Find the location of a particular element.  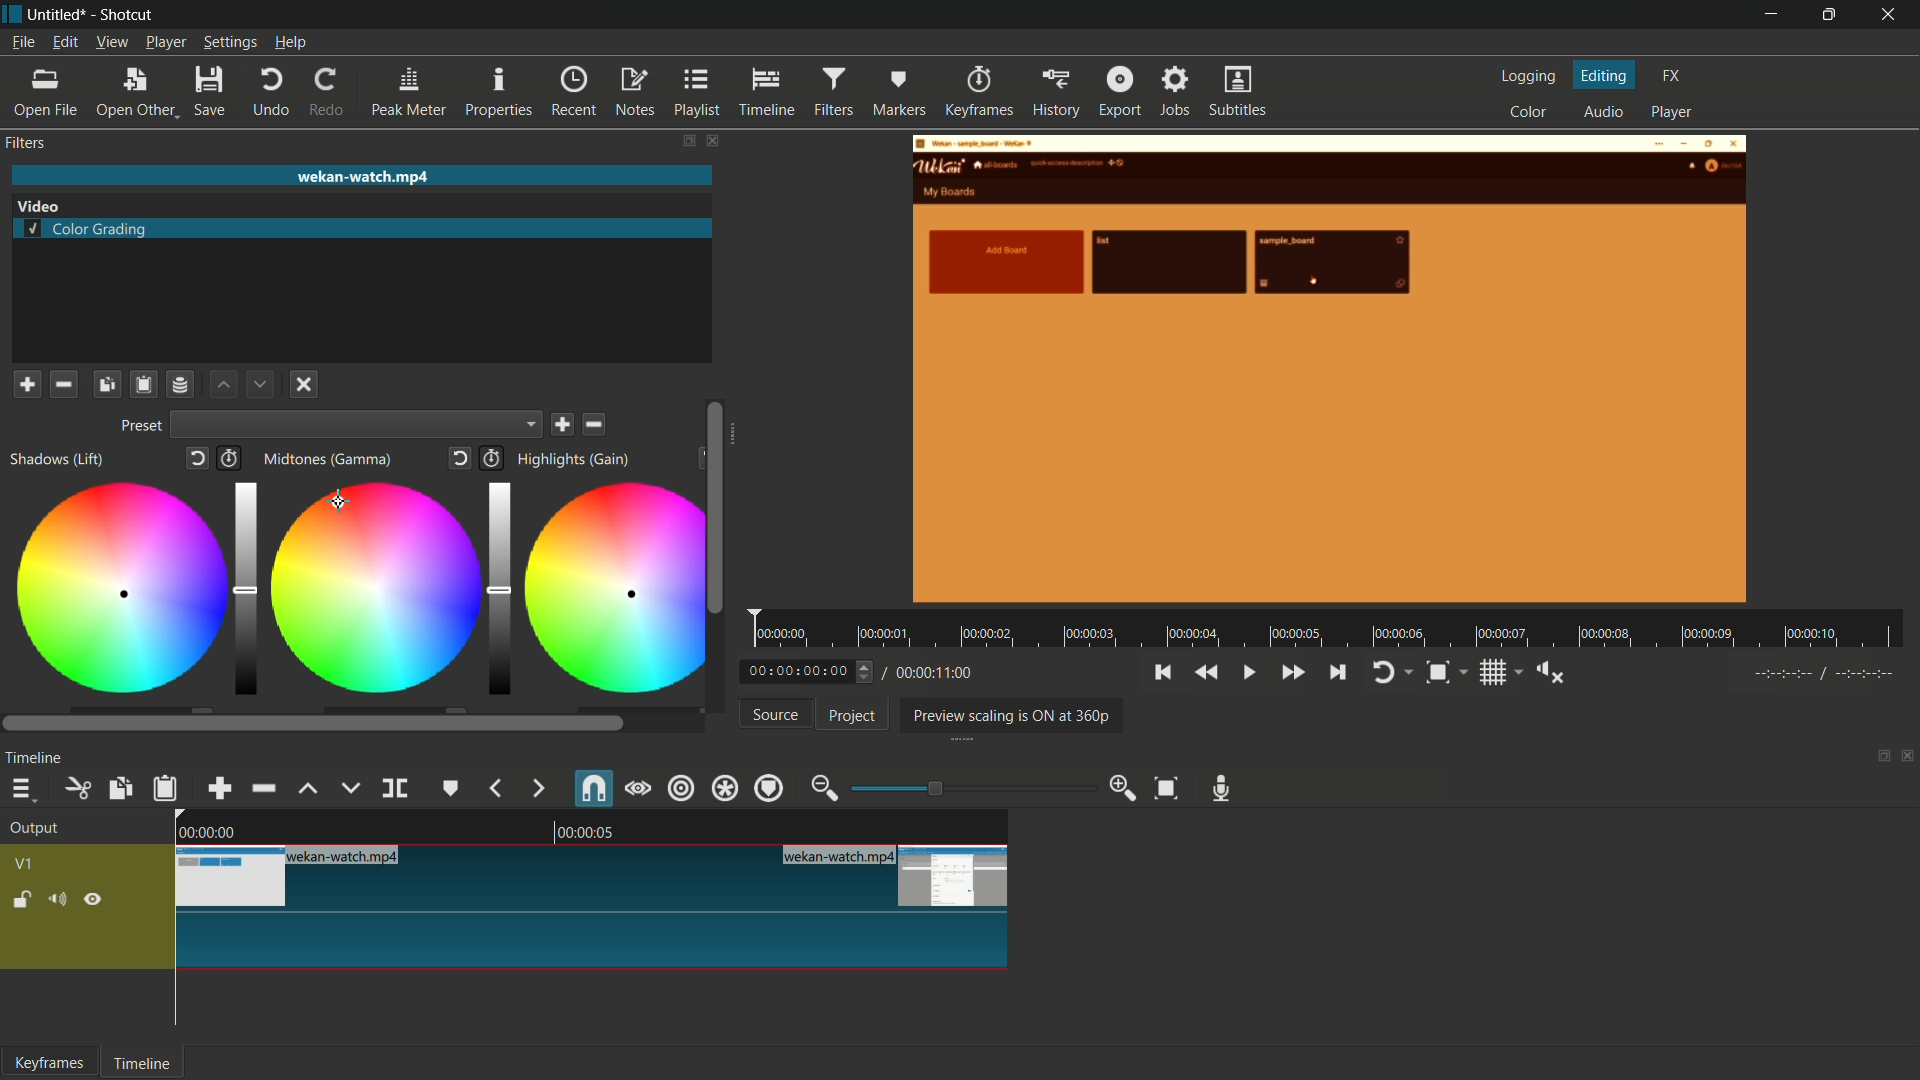

ripple all tracks is located at coordinates (723, 789).